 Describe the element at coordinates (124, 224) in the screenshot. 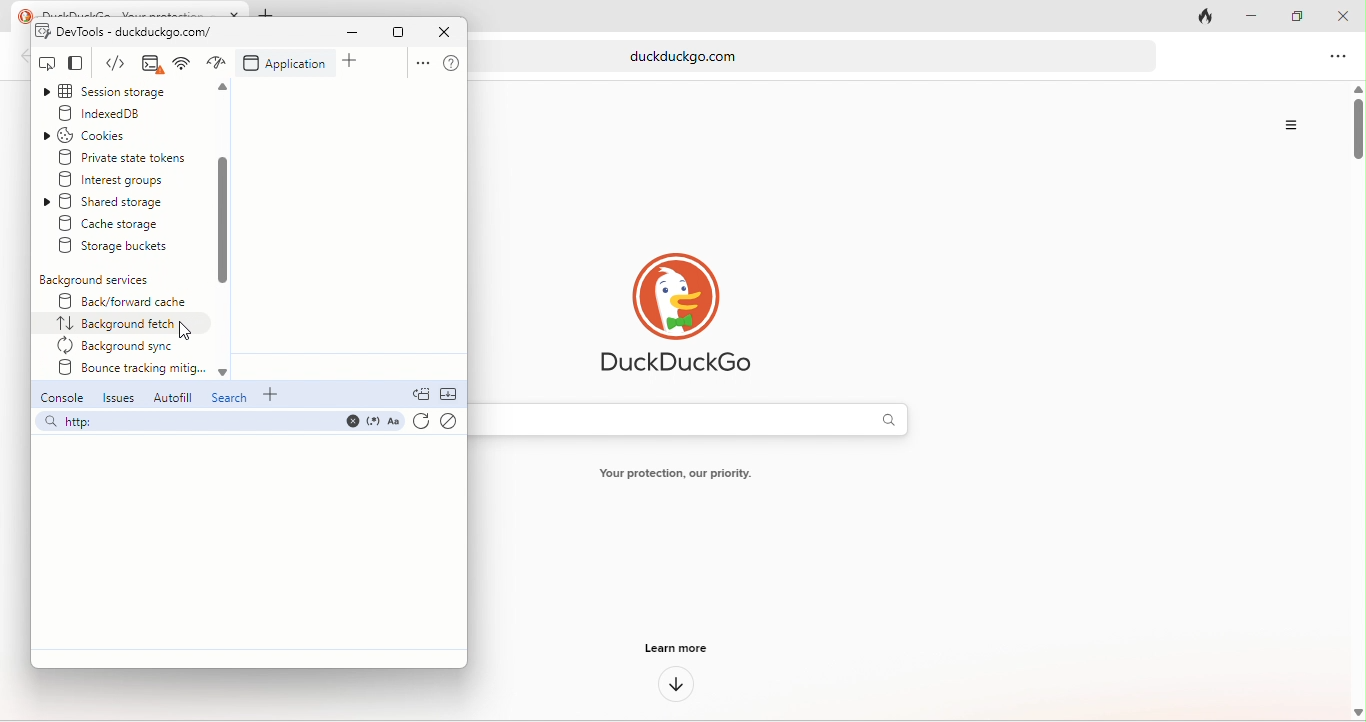

I see `create storage` at that location.